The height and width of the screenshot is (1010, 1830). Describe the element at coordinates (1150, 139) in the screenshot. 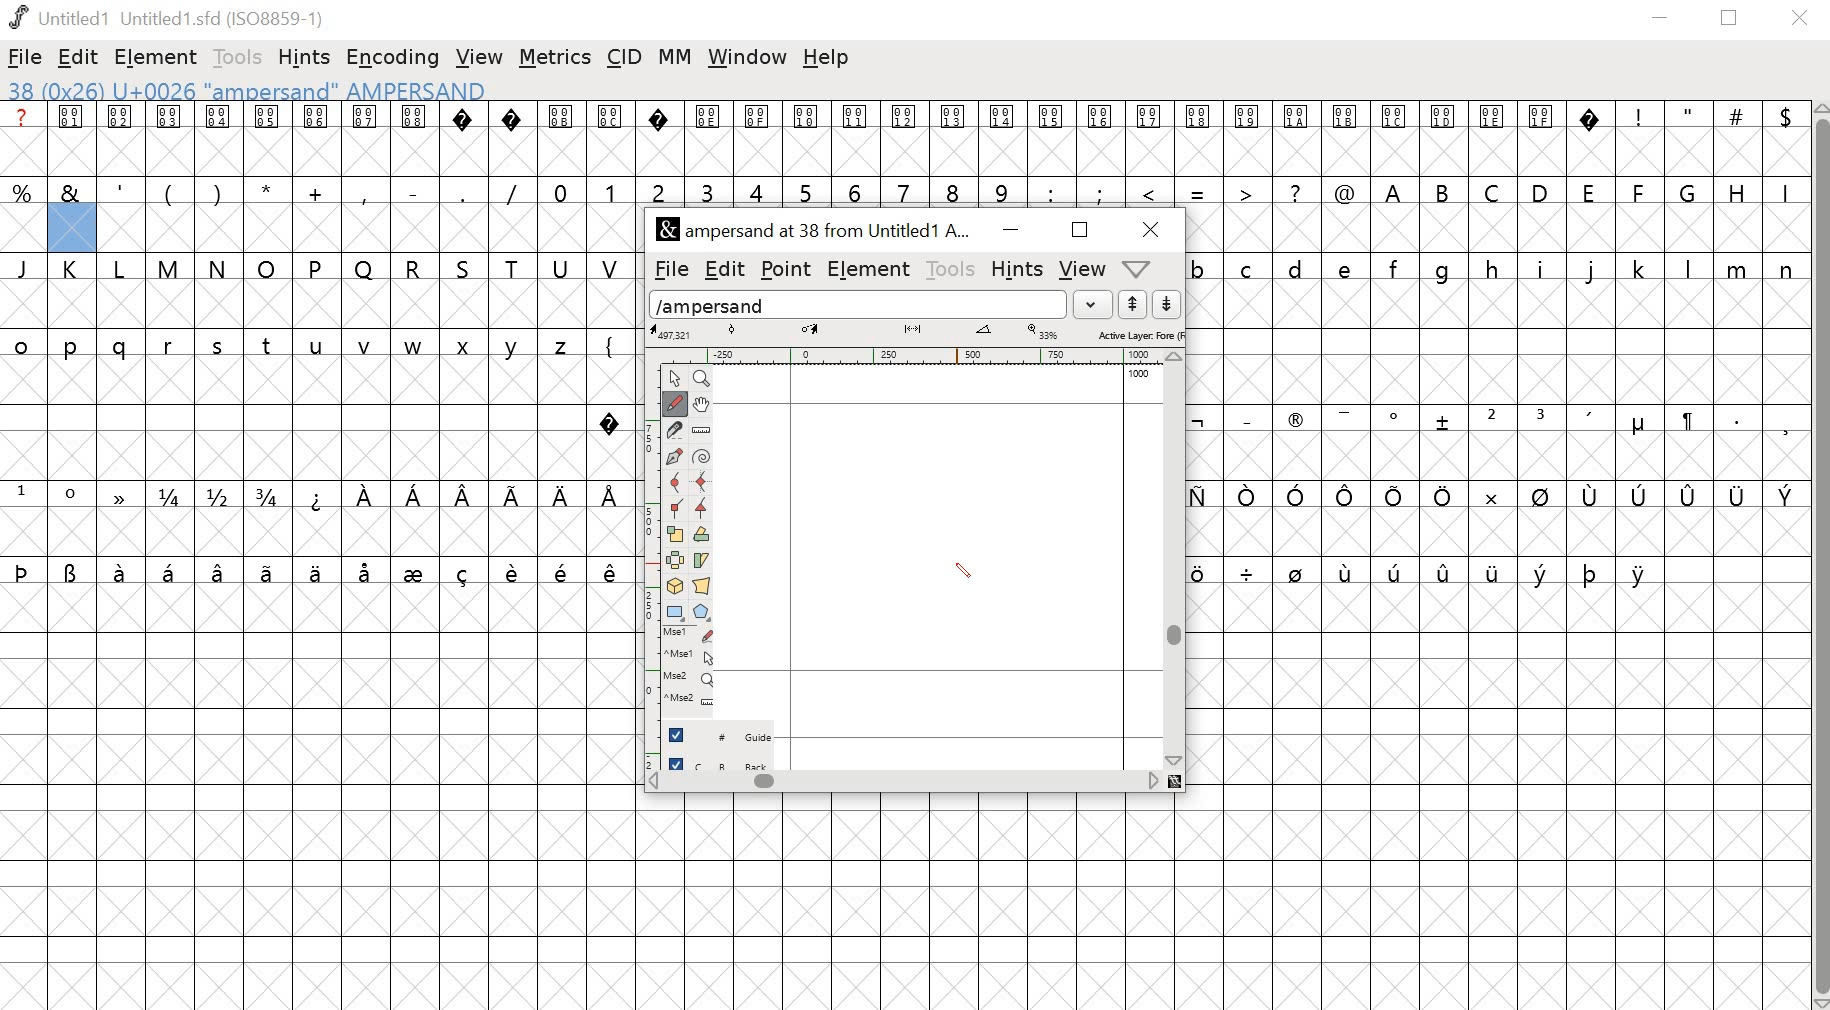

I see `0017` at that location.